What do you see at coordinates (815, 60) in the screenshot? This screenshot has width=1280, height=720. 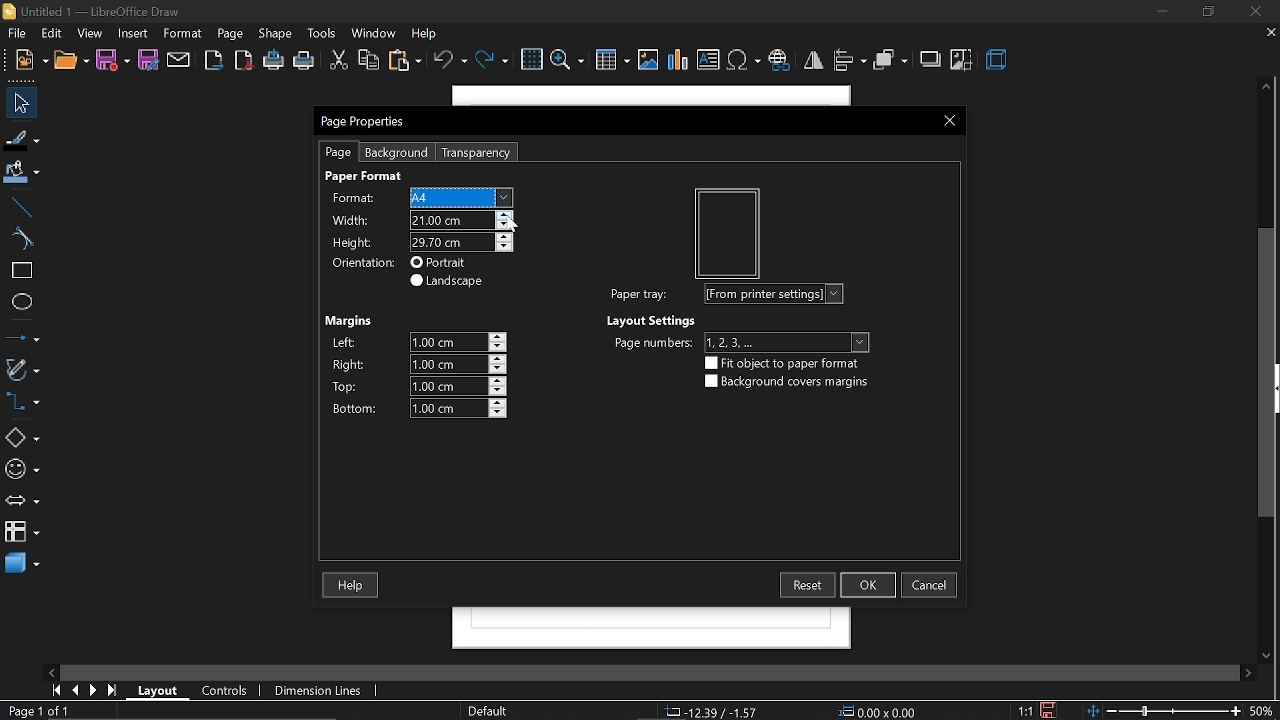 I see `flip` at bounding box center [815, 60].